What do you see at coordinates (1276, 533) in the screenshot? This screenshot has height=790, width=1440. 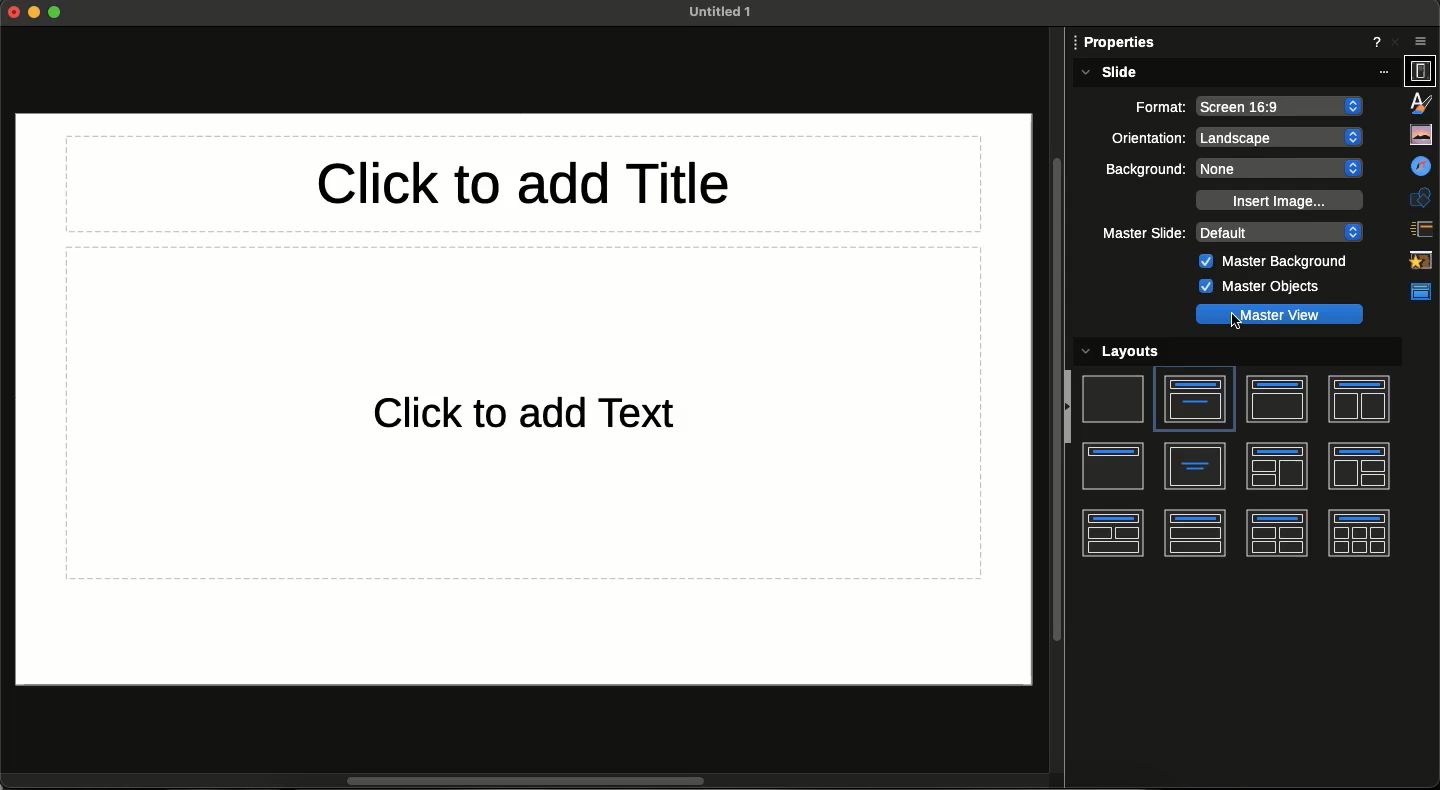 I see `Title and four boxes` at bounding box center [1276, 533].